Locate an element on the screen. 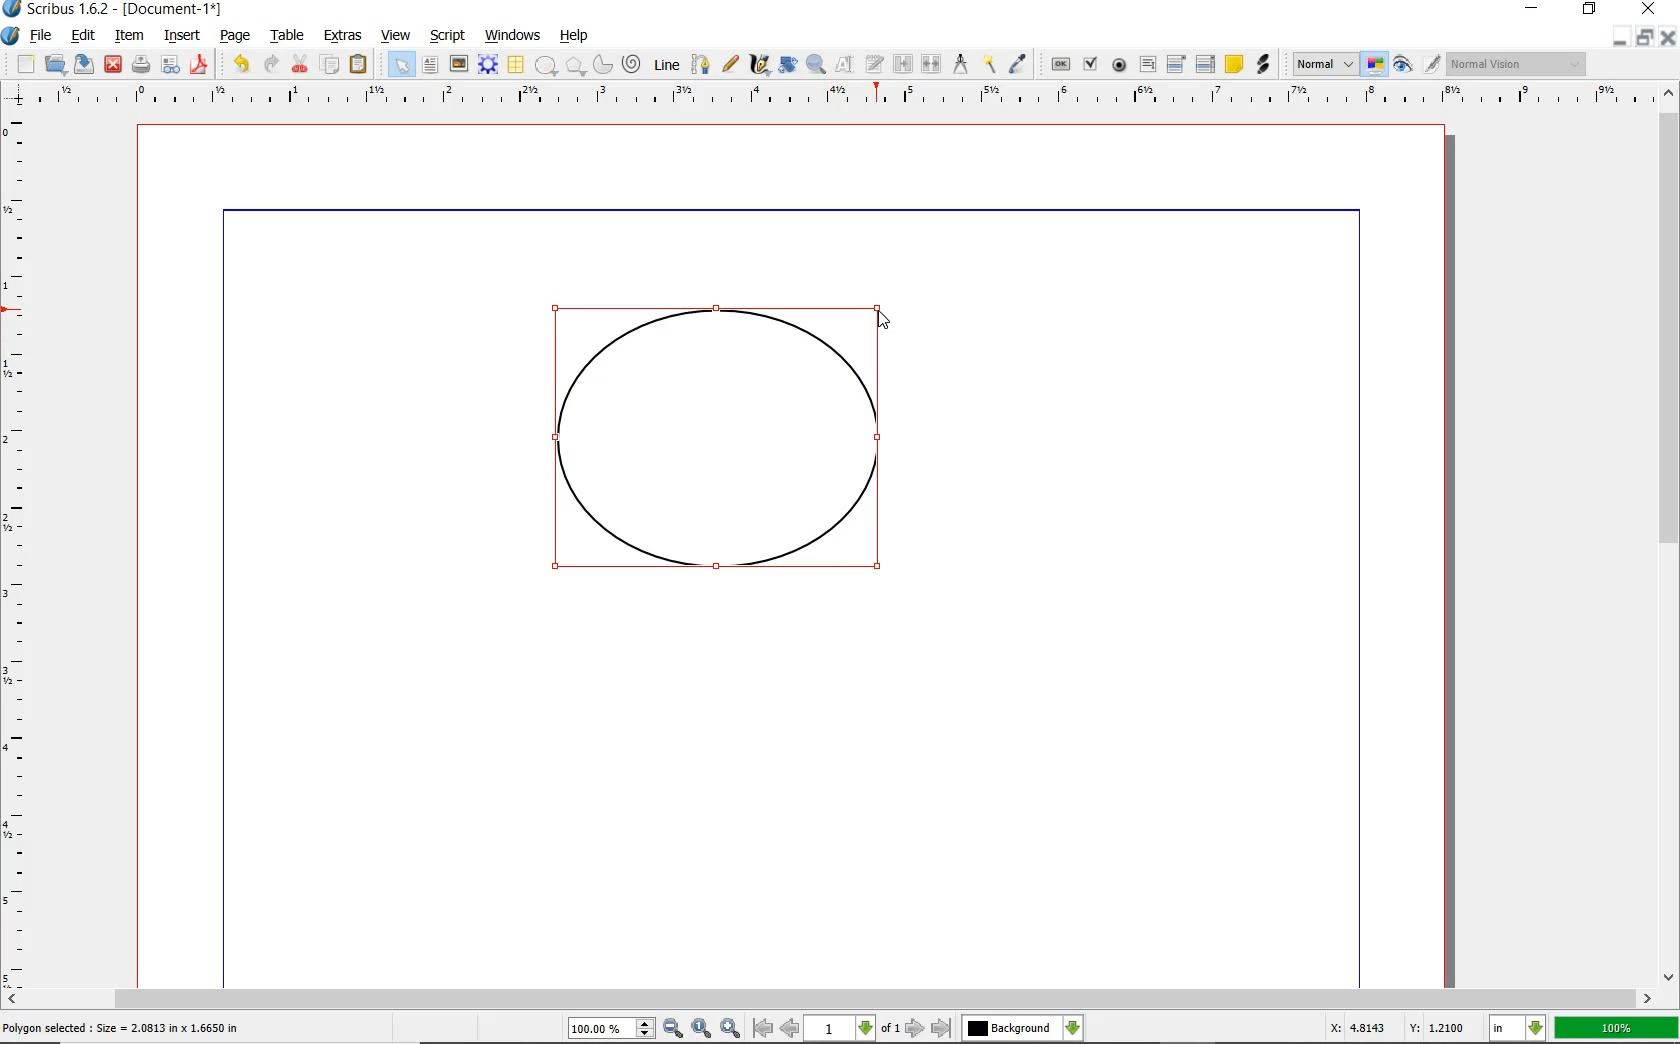  IMAGE is located at coordinates (458, 63).